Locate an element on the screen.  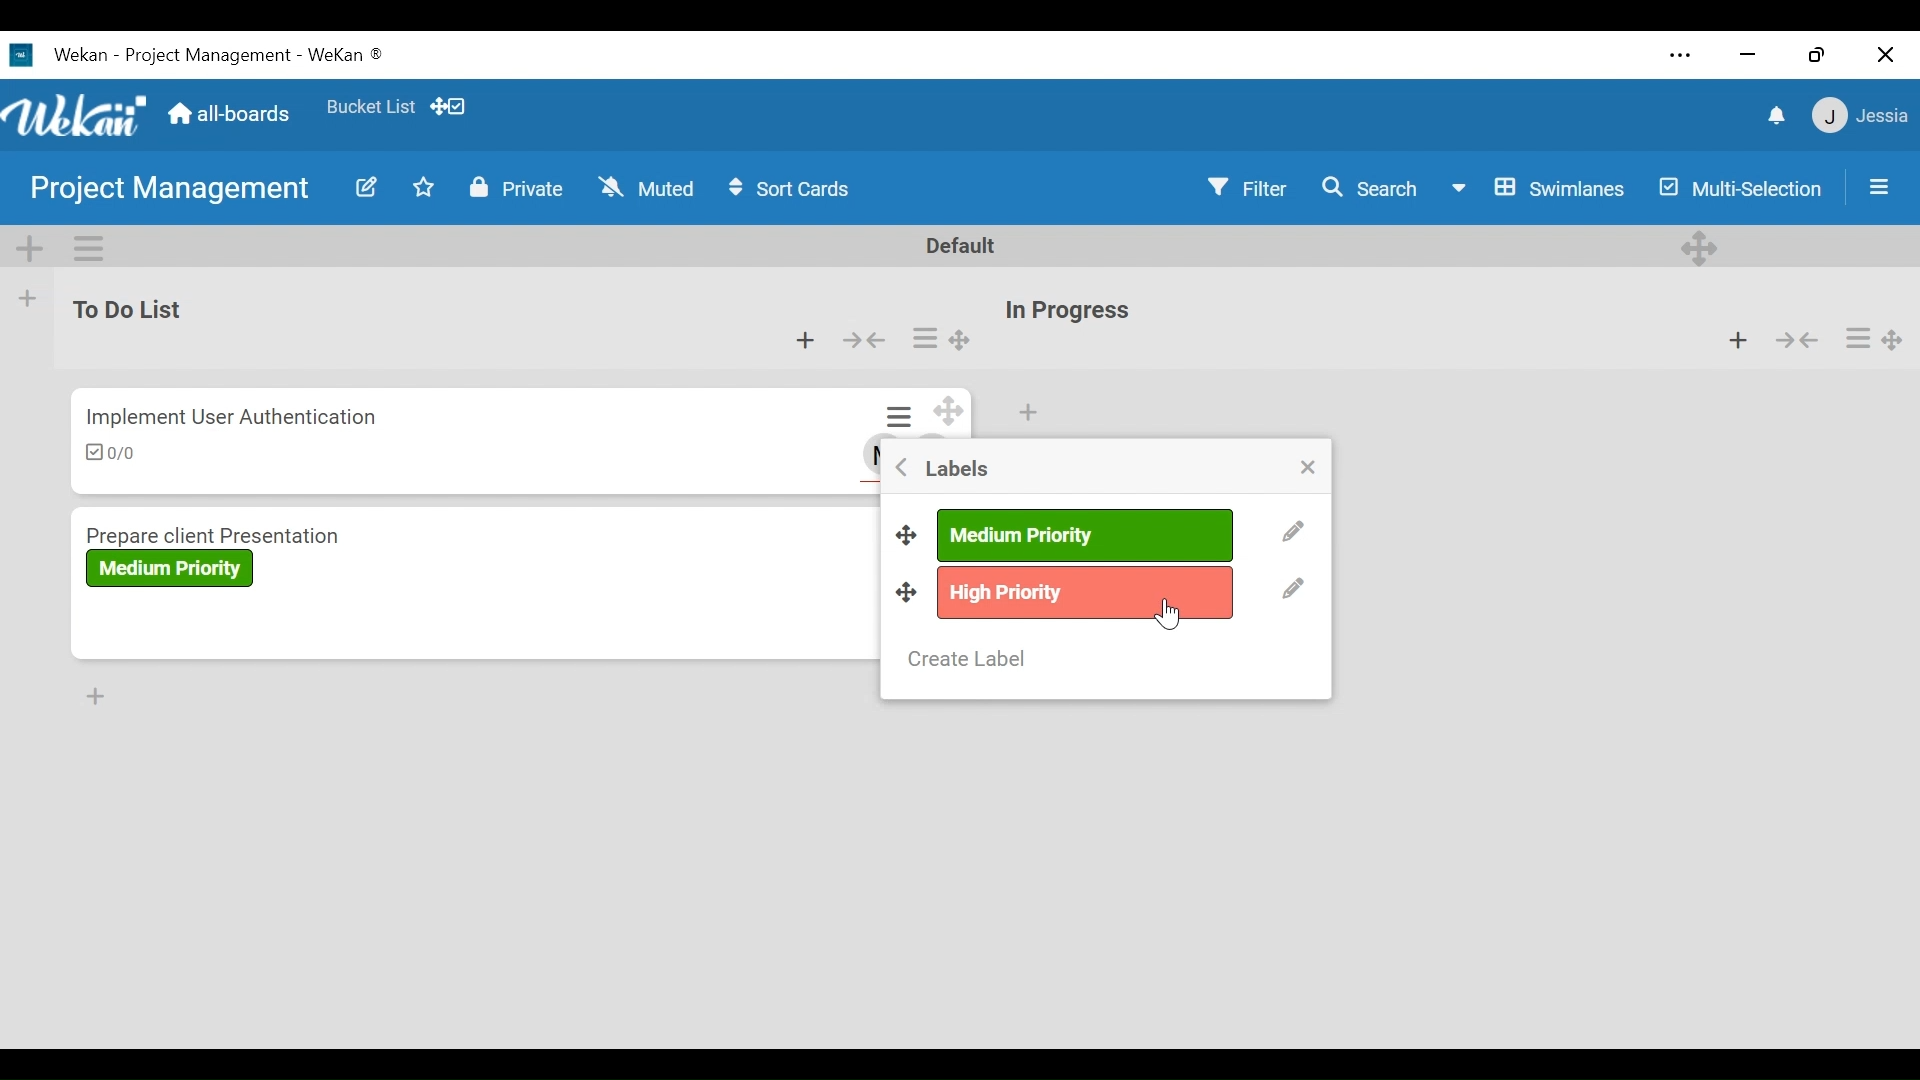
notifications is located at coordinates (1774, 118).